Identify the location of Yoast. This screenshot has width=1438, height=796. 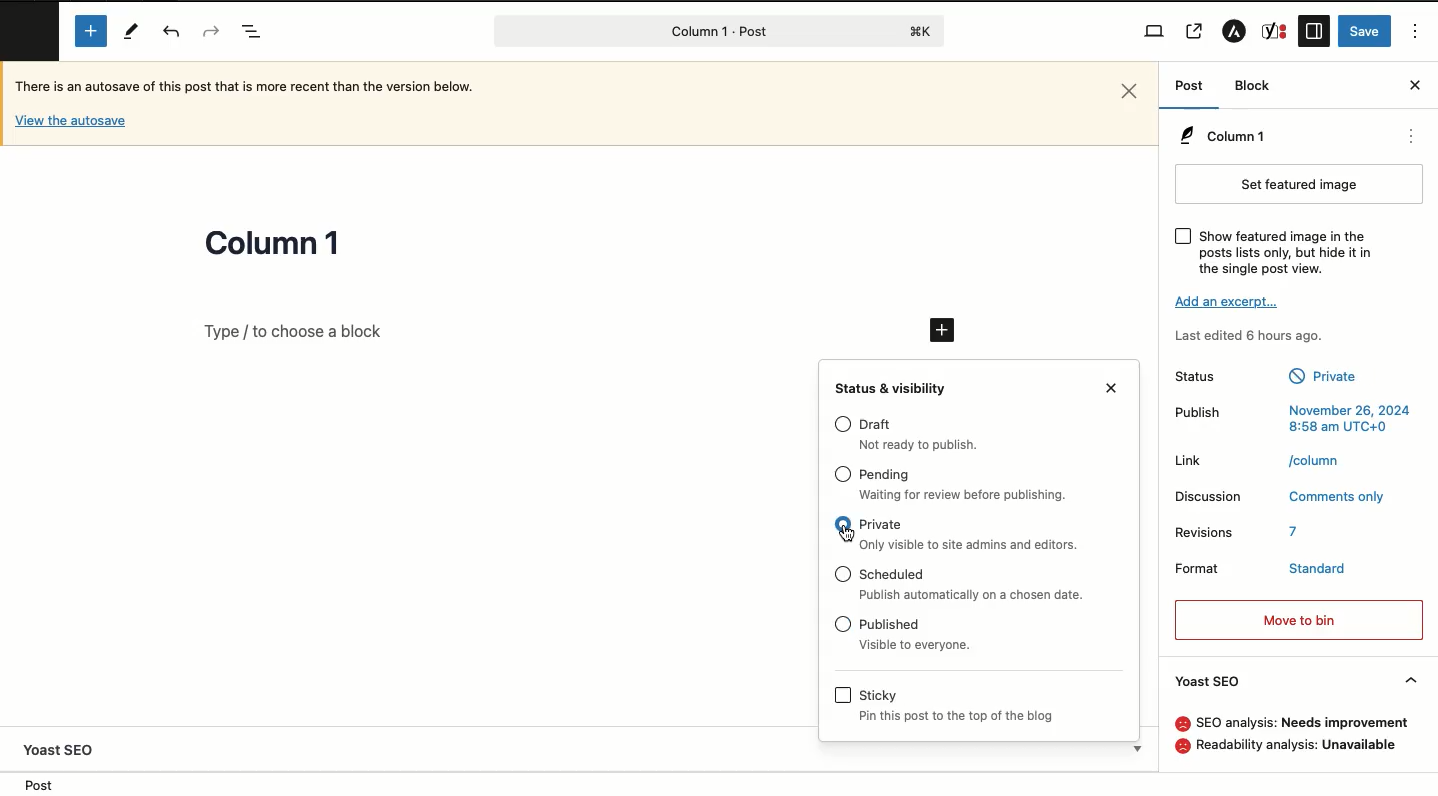
(1273, 30).